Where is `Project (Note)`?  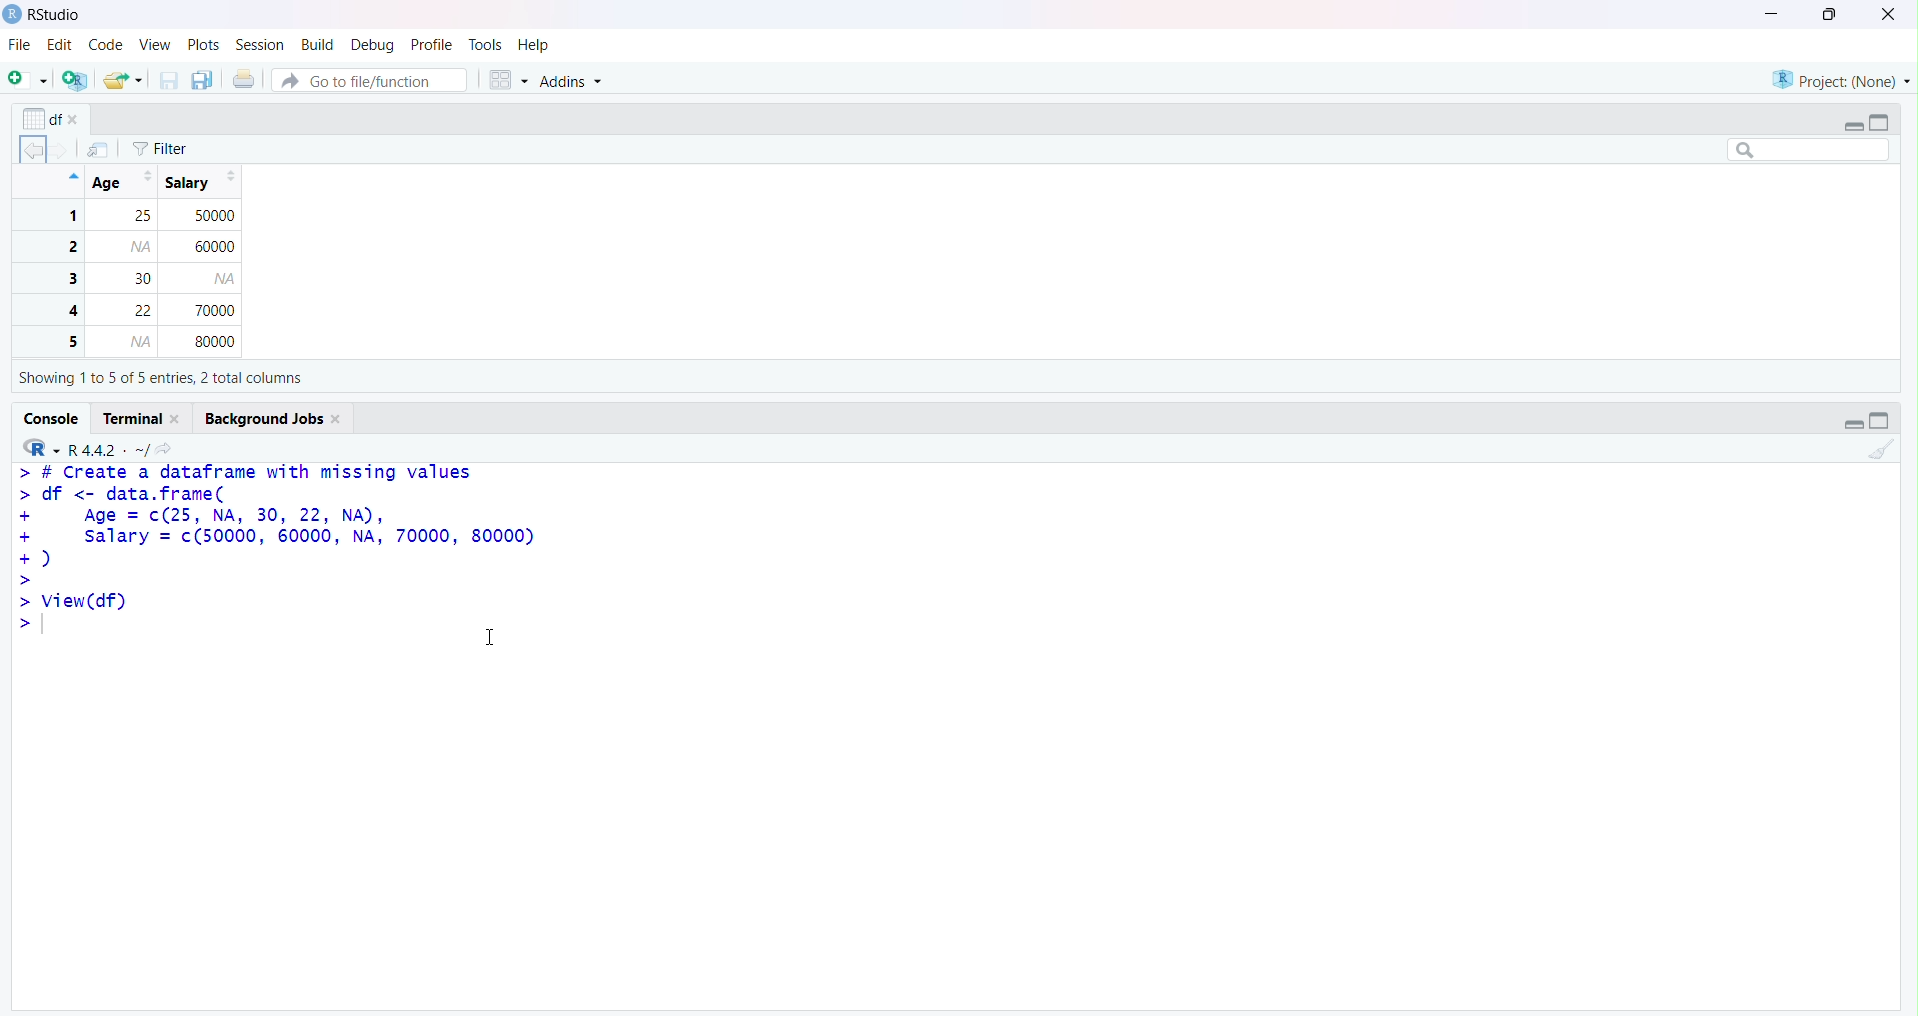 Project (Note) is located at coordinates (1840, 81).